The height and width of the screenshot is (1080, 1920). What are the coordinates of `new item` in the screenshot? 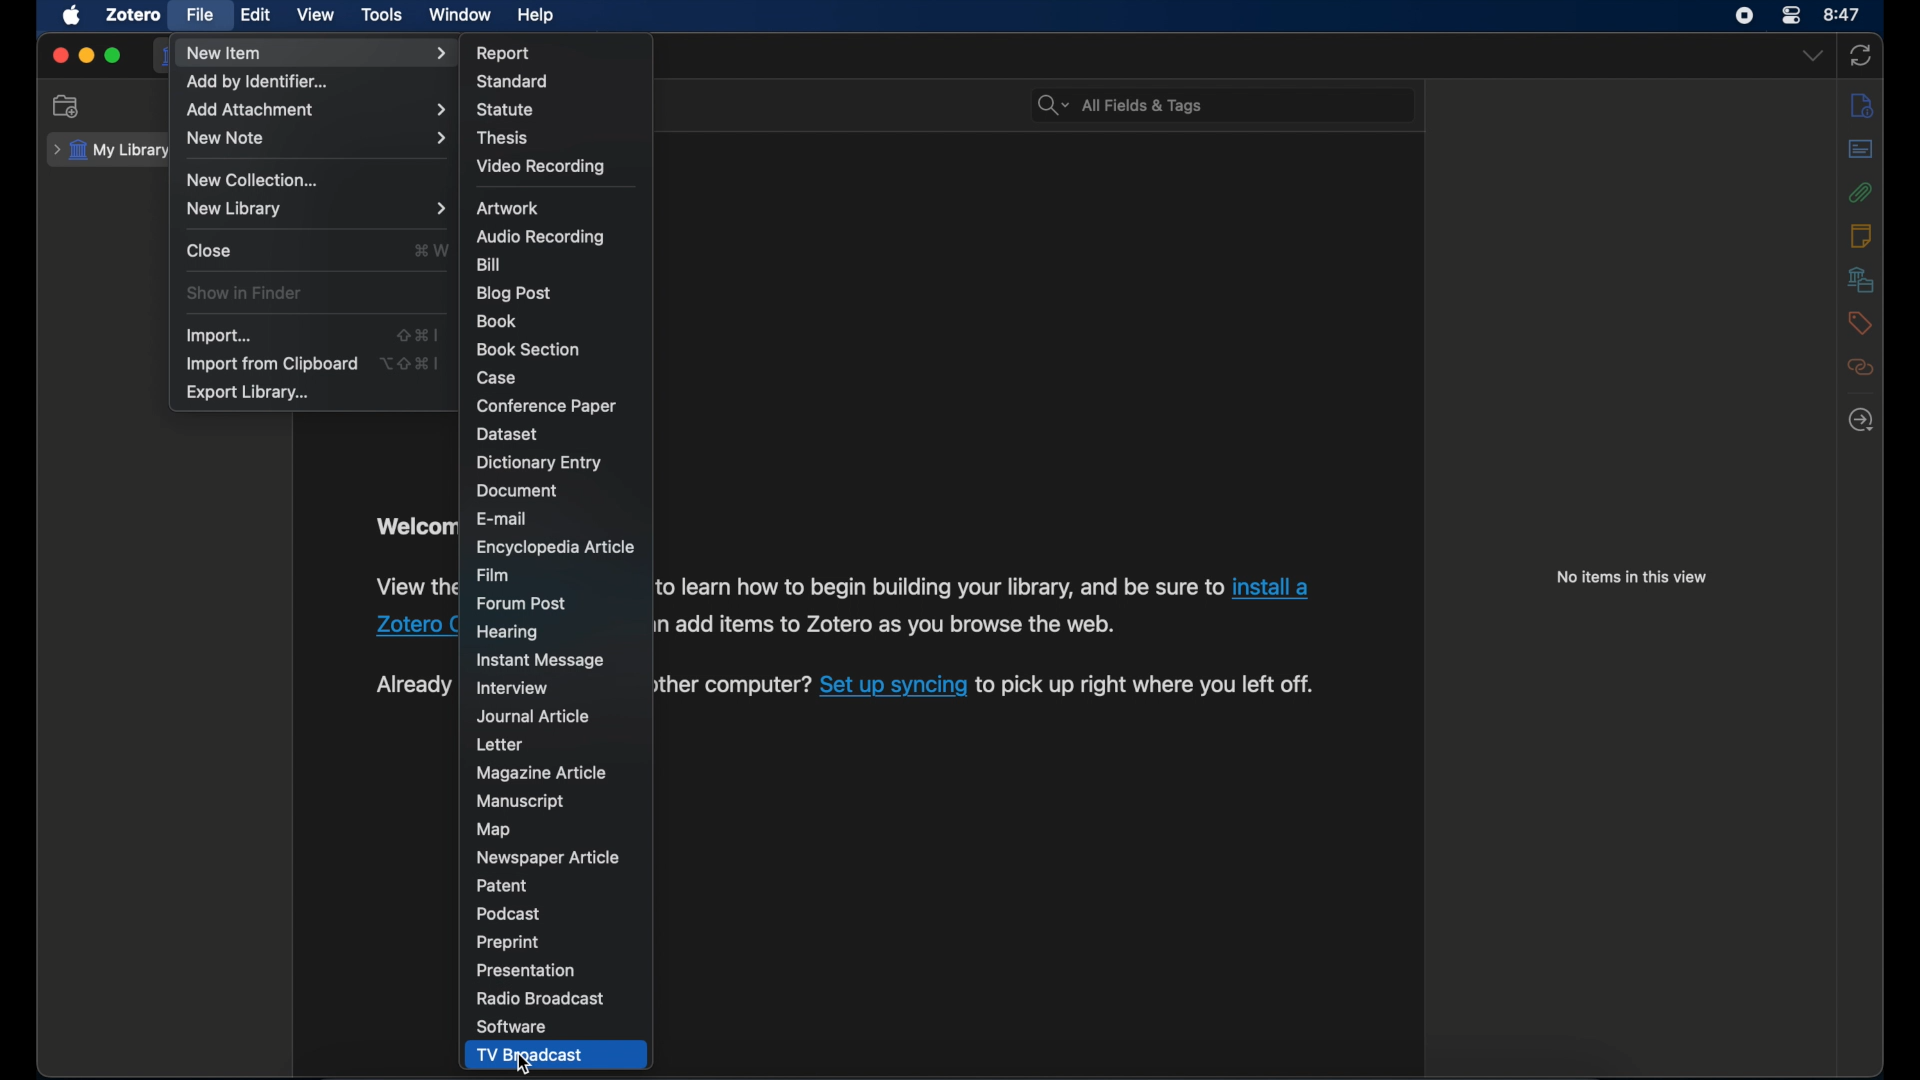 It's located at (319, 53).